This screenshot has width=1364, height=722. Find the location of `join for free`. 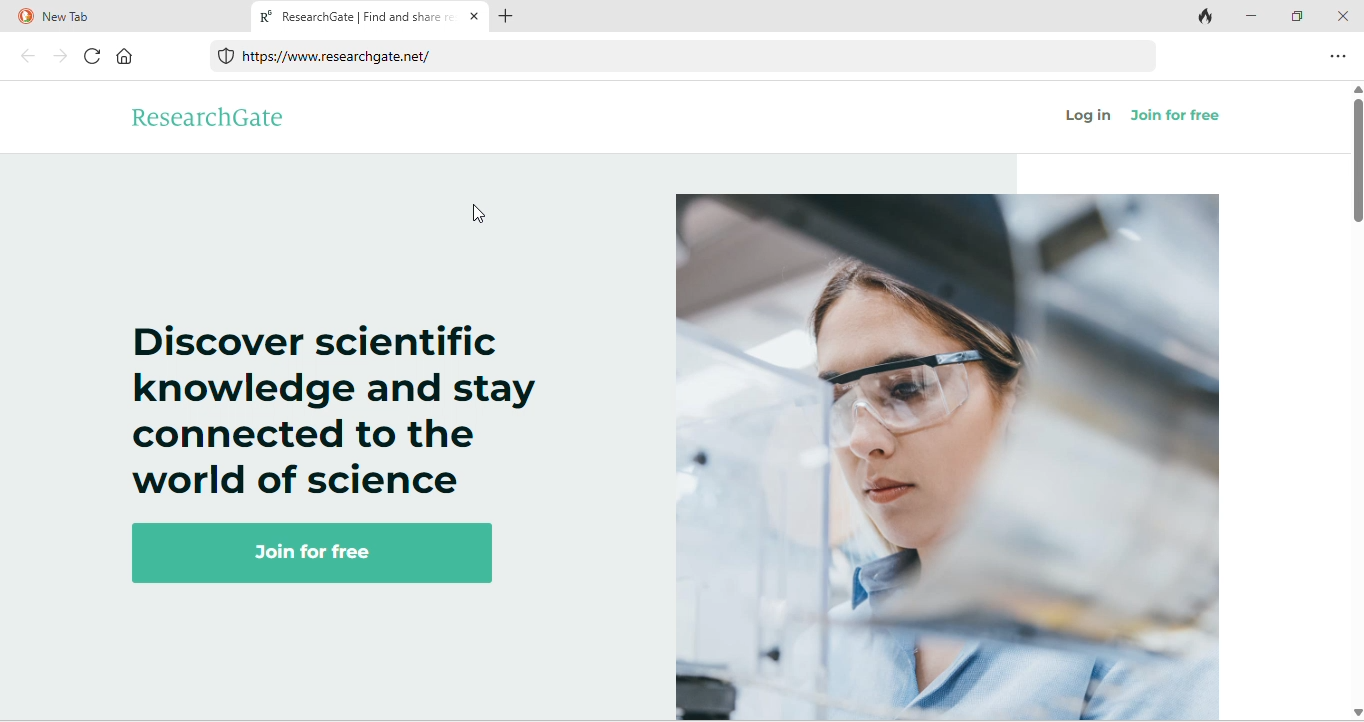

join for free is located at coordinates (331, 555).